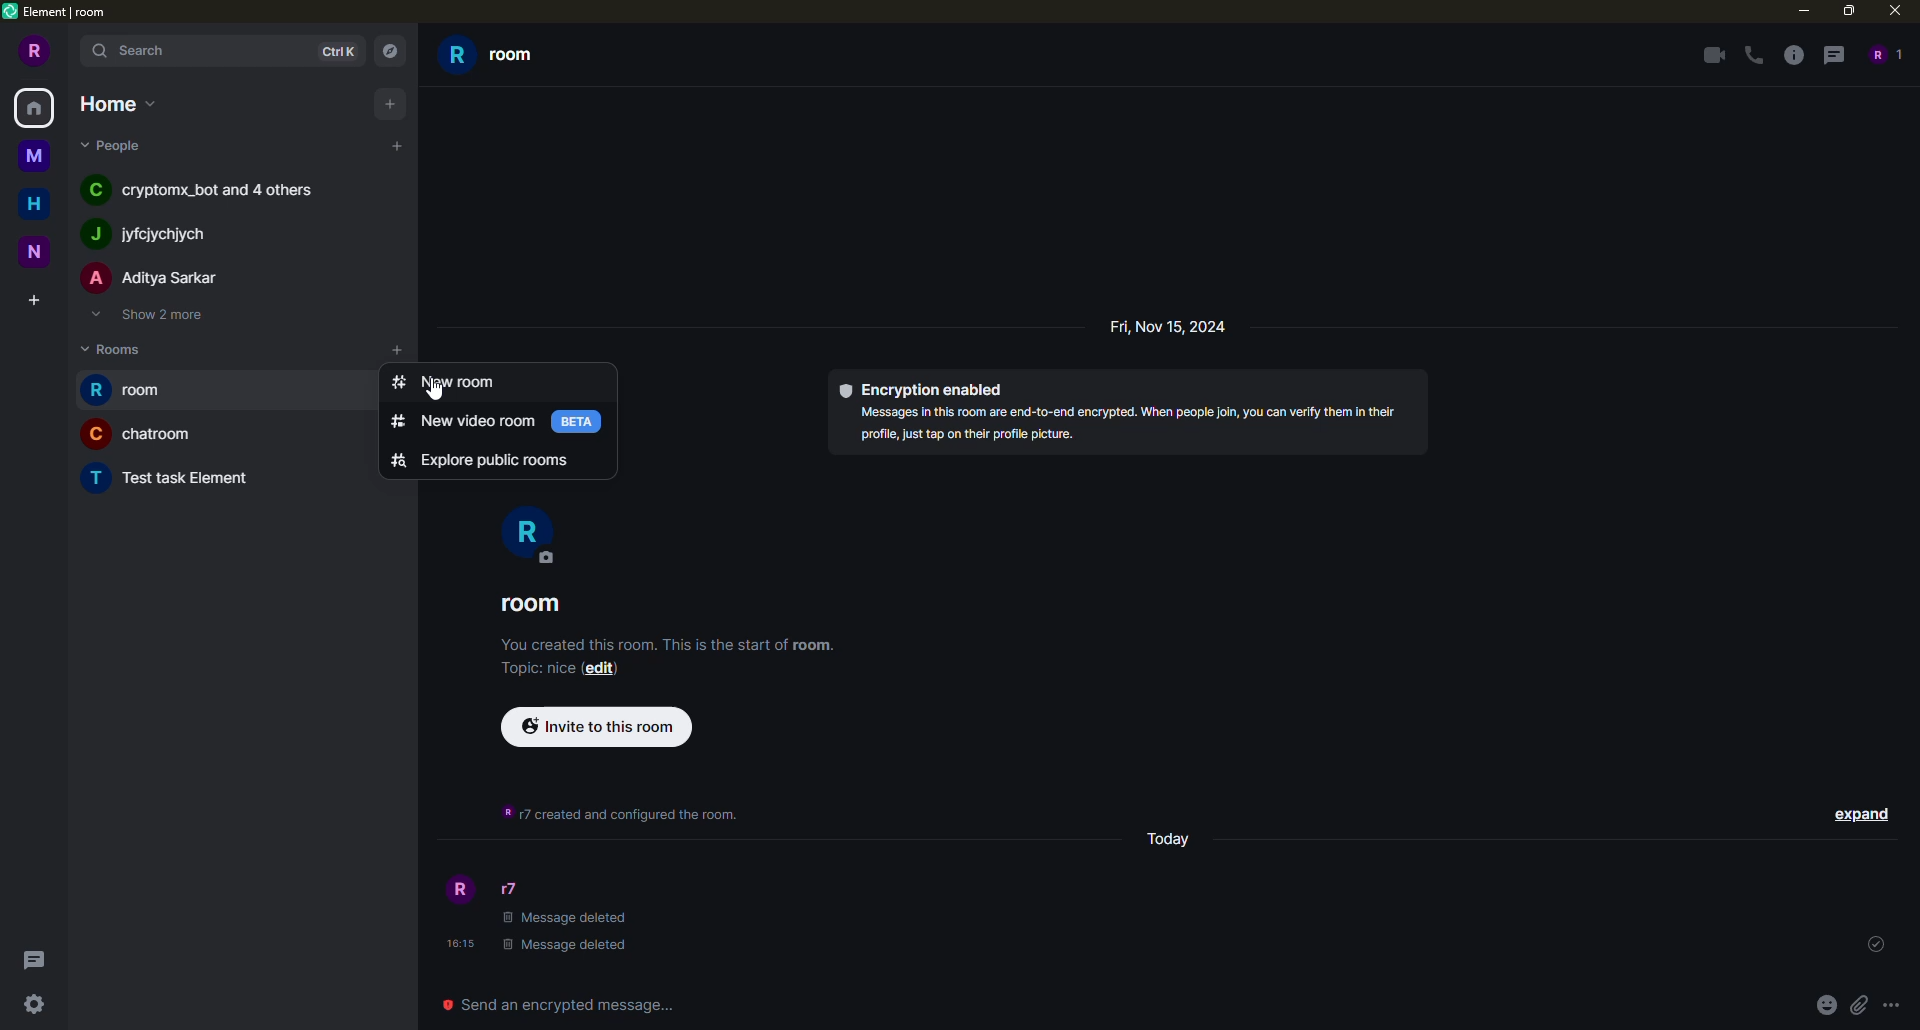 This screenshot has height=1030, width=1920. I want to click on info, so click(670, 642).